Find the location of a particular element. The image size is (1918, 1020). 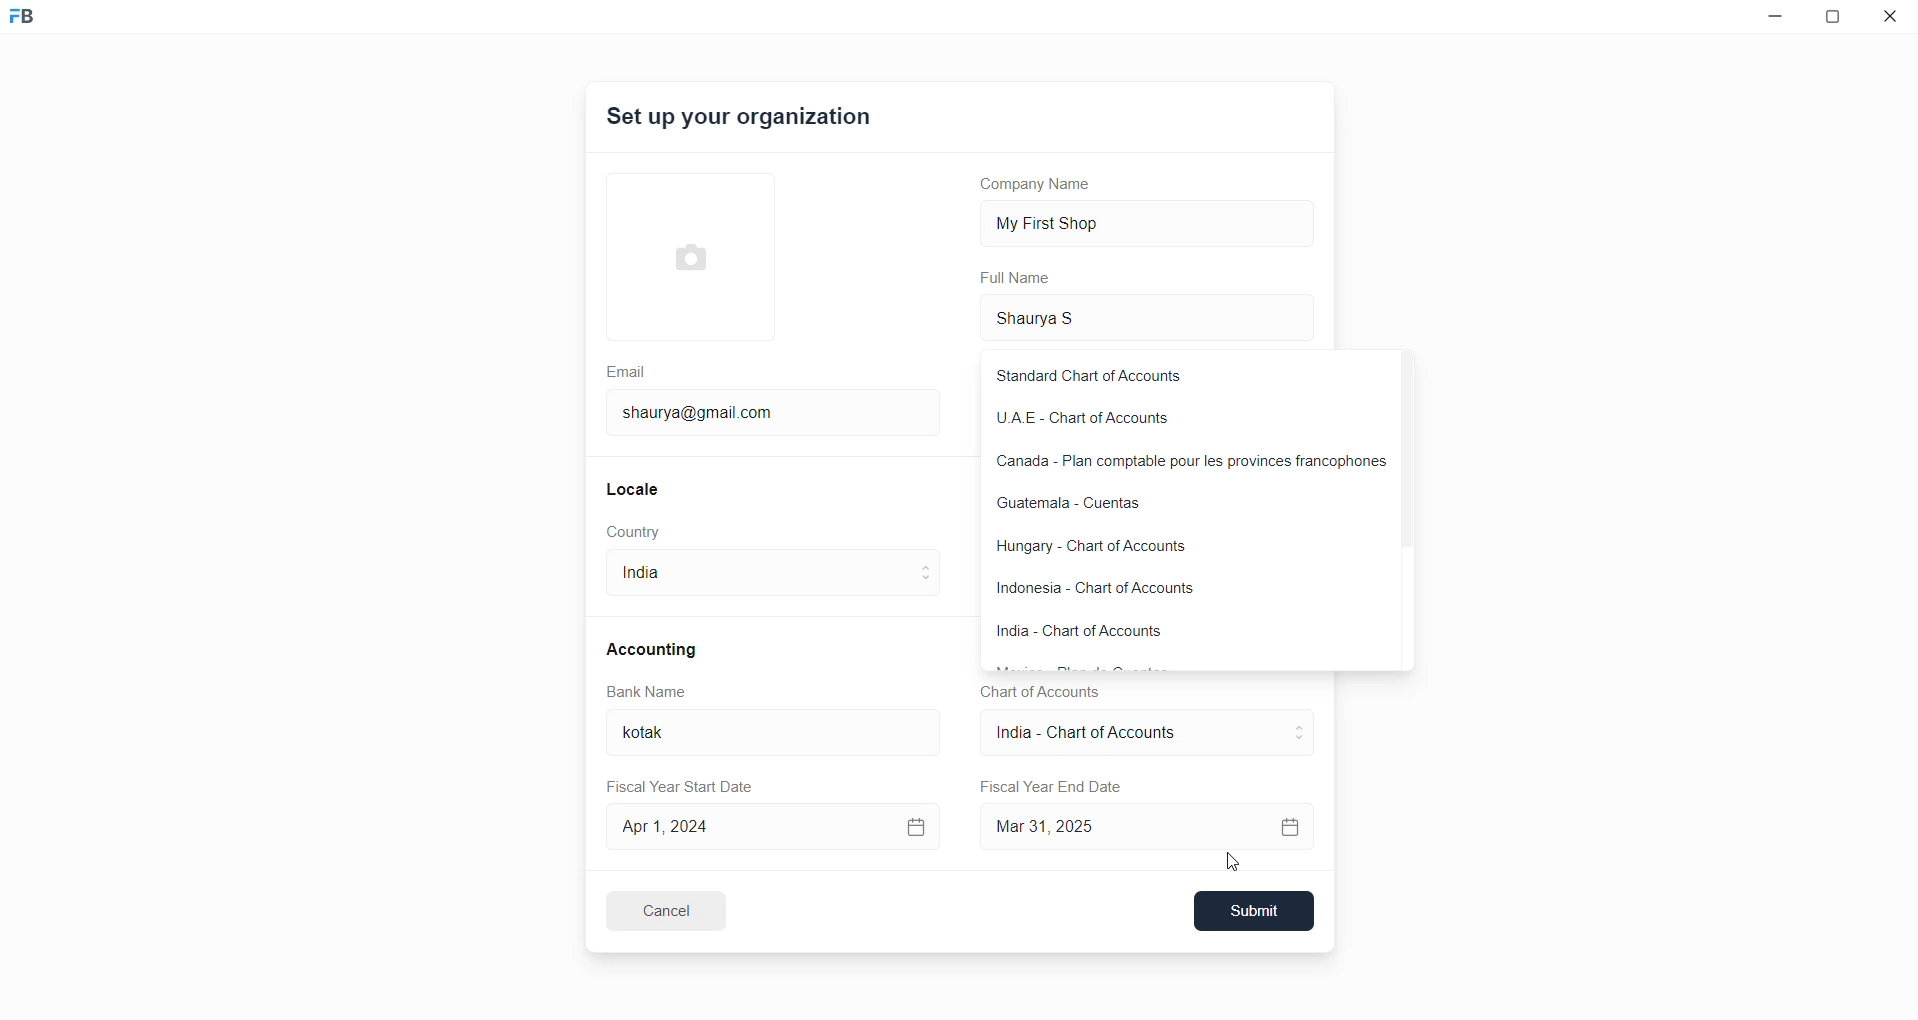

cursor is located at coordinates (1235, 864).